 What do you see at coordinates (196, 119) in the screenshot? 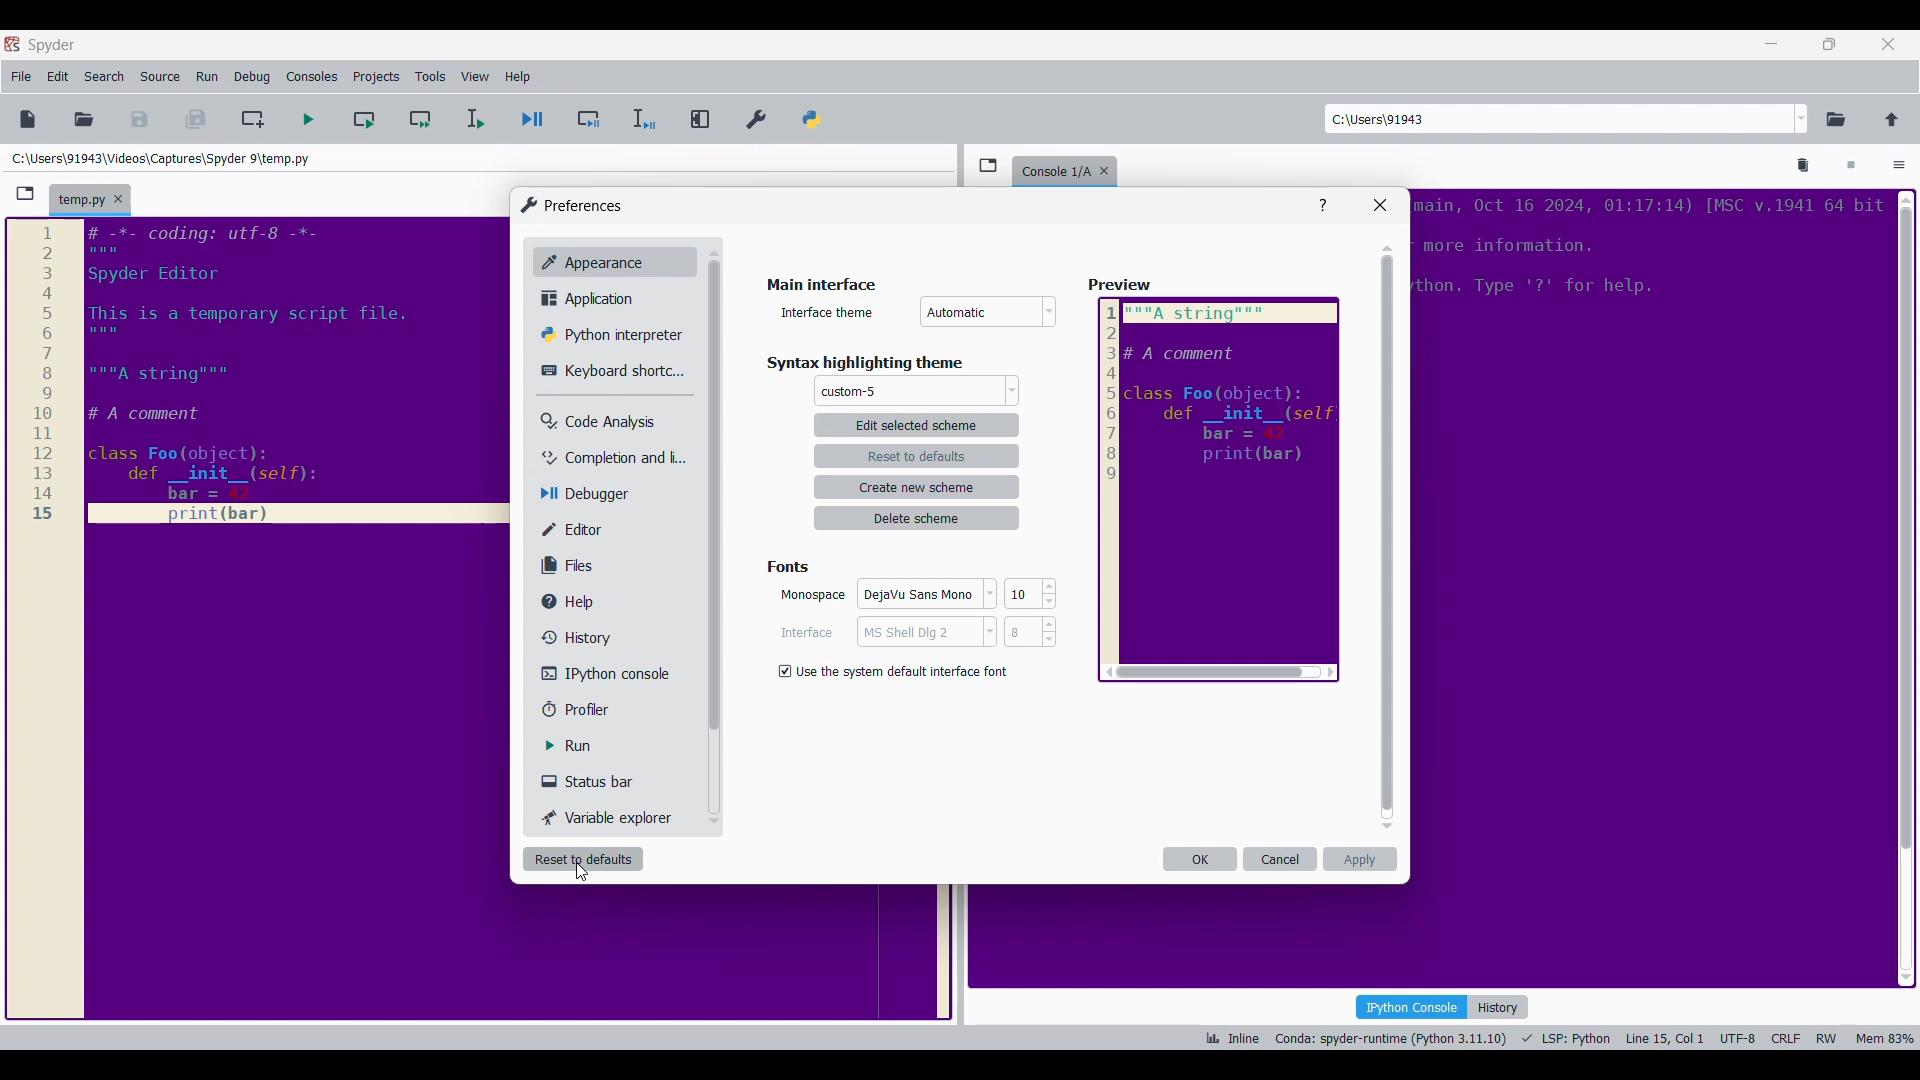
I see `Save everything` at bounding box center [196, 119].